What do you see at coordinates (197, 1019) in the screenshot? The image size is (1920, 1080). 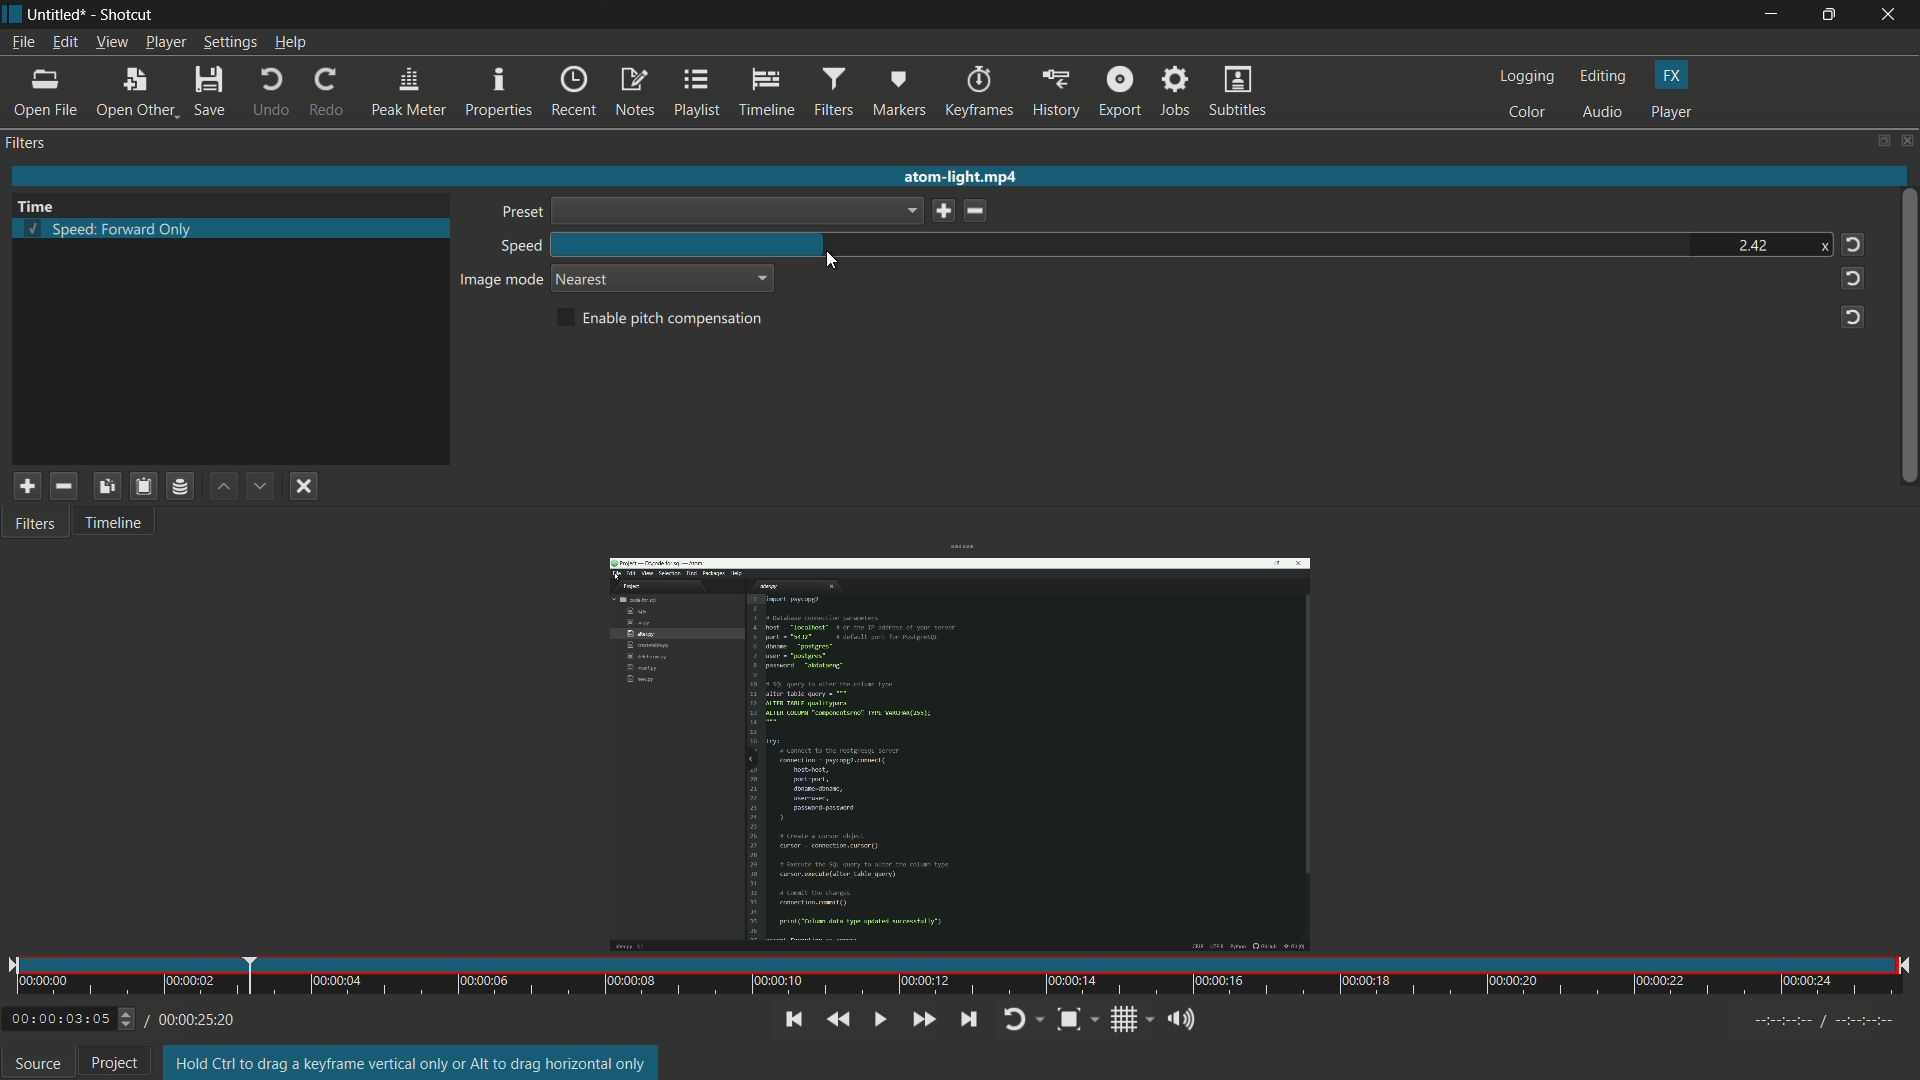 I see `/00:00:25:20` at bounding box center [197, 1019].